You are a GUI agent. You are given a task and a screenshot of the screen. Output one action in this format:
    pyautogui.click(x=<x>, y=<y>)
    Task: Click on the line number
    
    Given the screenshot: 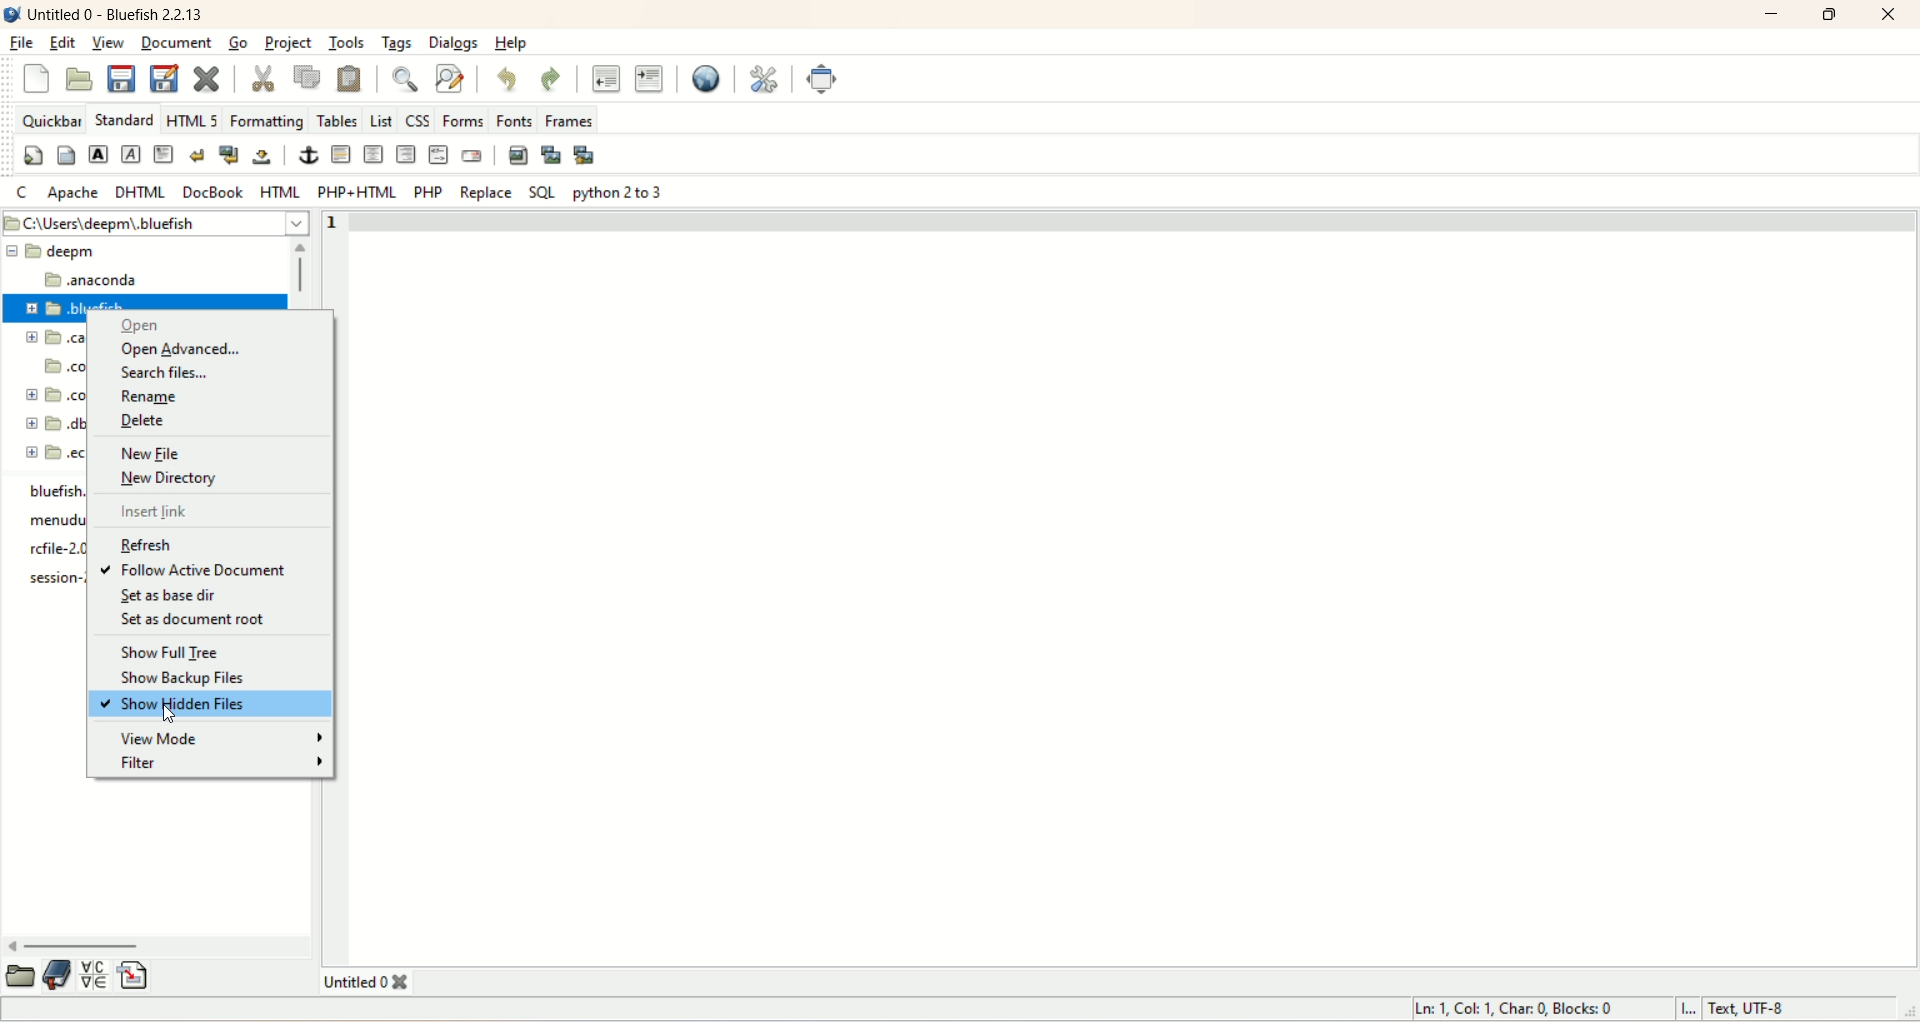 What is the action you would take?
    pyautogui.click(x=330, y=223)
    